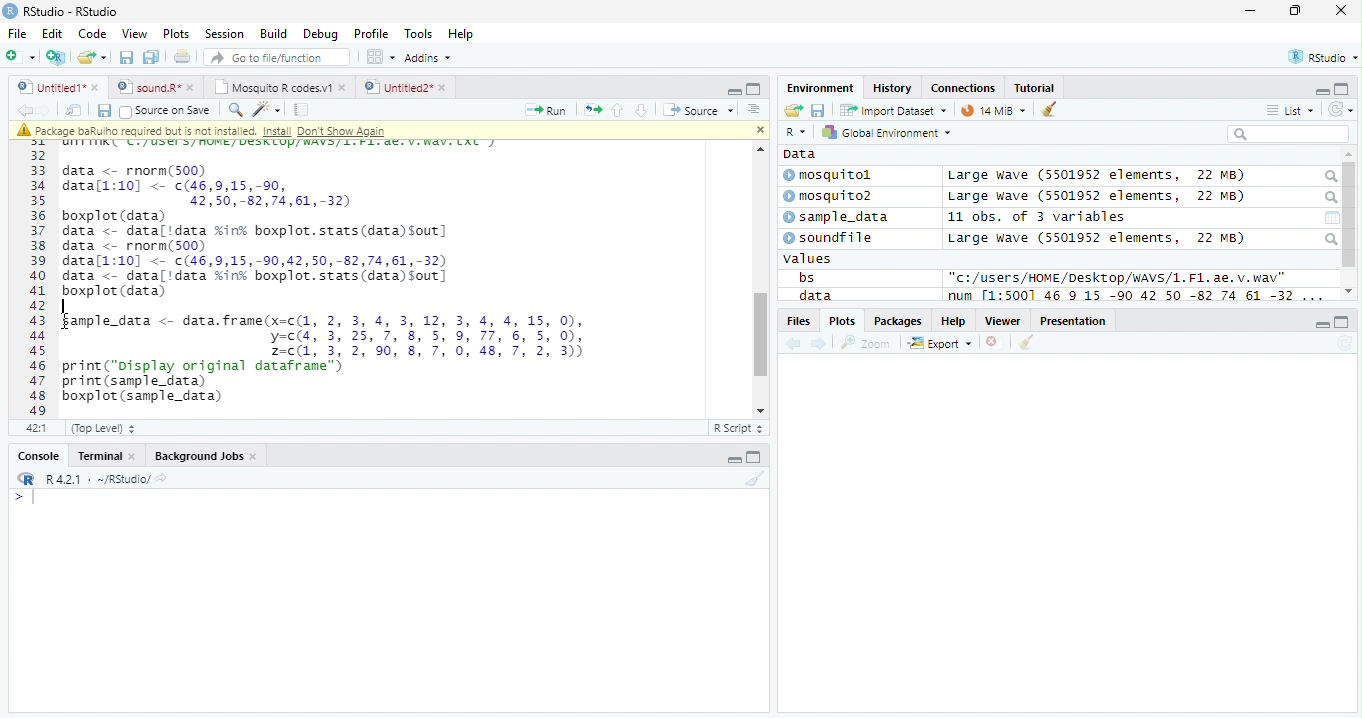 This screenshot has height=718, width=1362. What do you see at coordinates (35, 455) in the screenshot?
I see `Console` at bounding box center [35, 455].